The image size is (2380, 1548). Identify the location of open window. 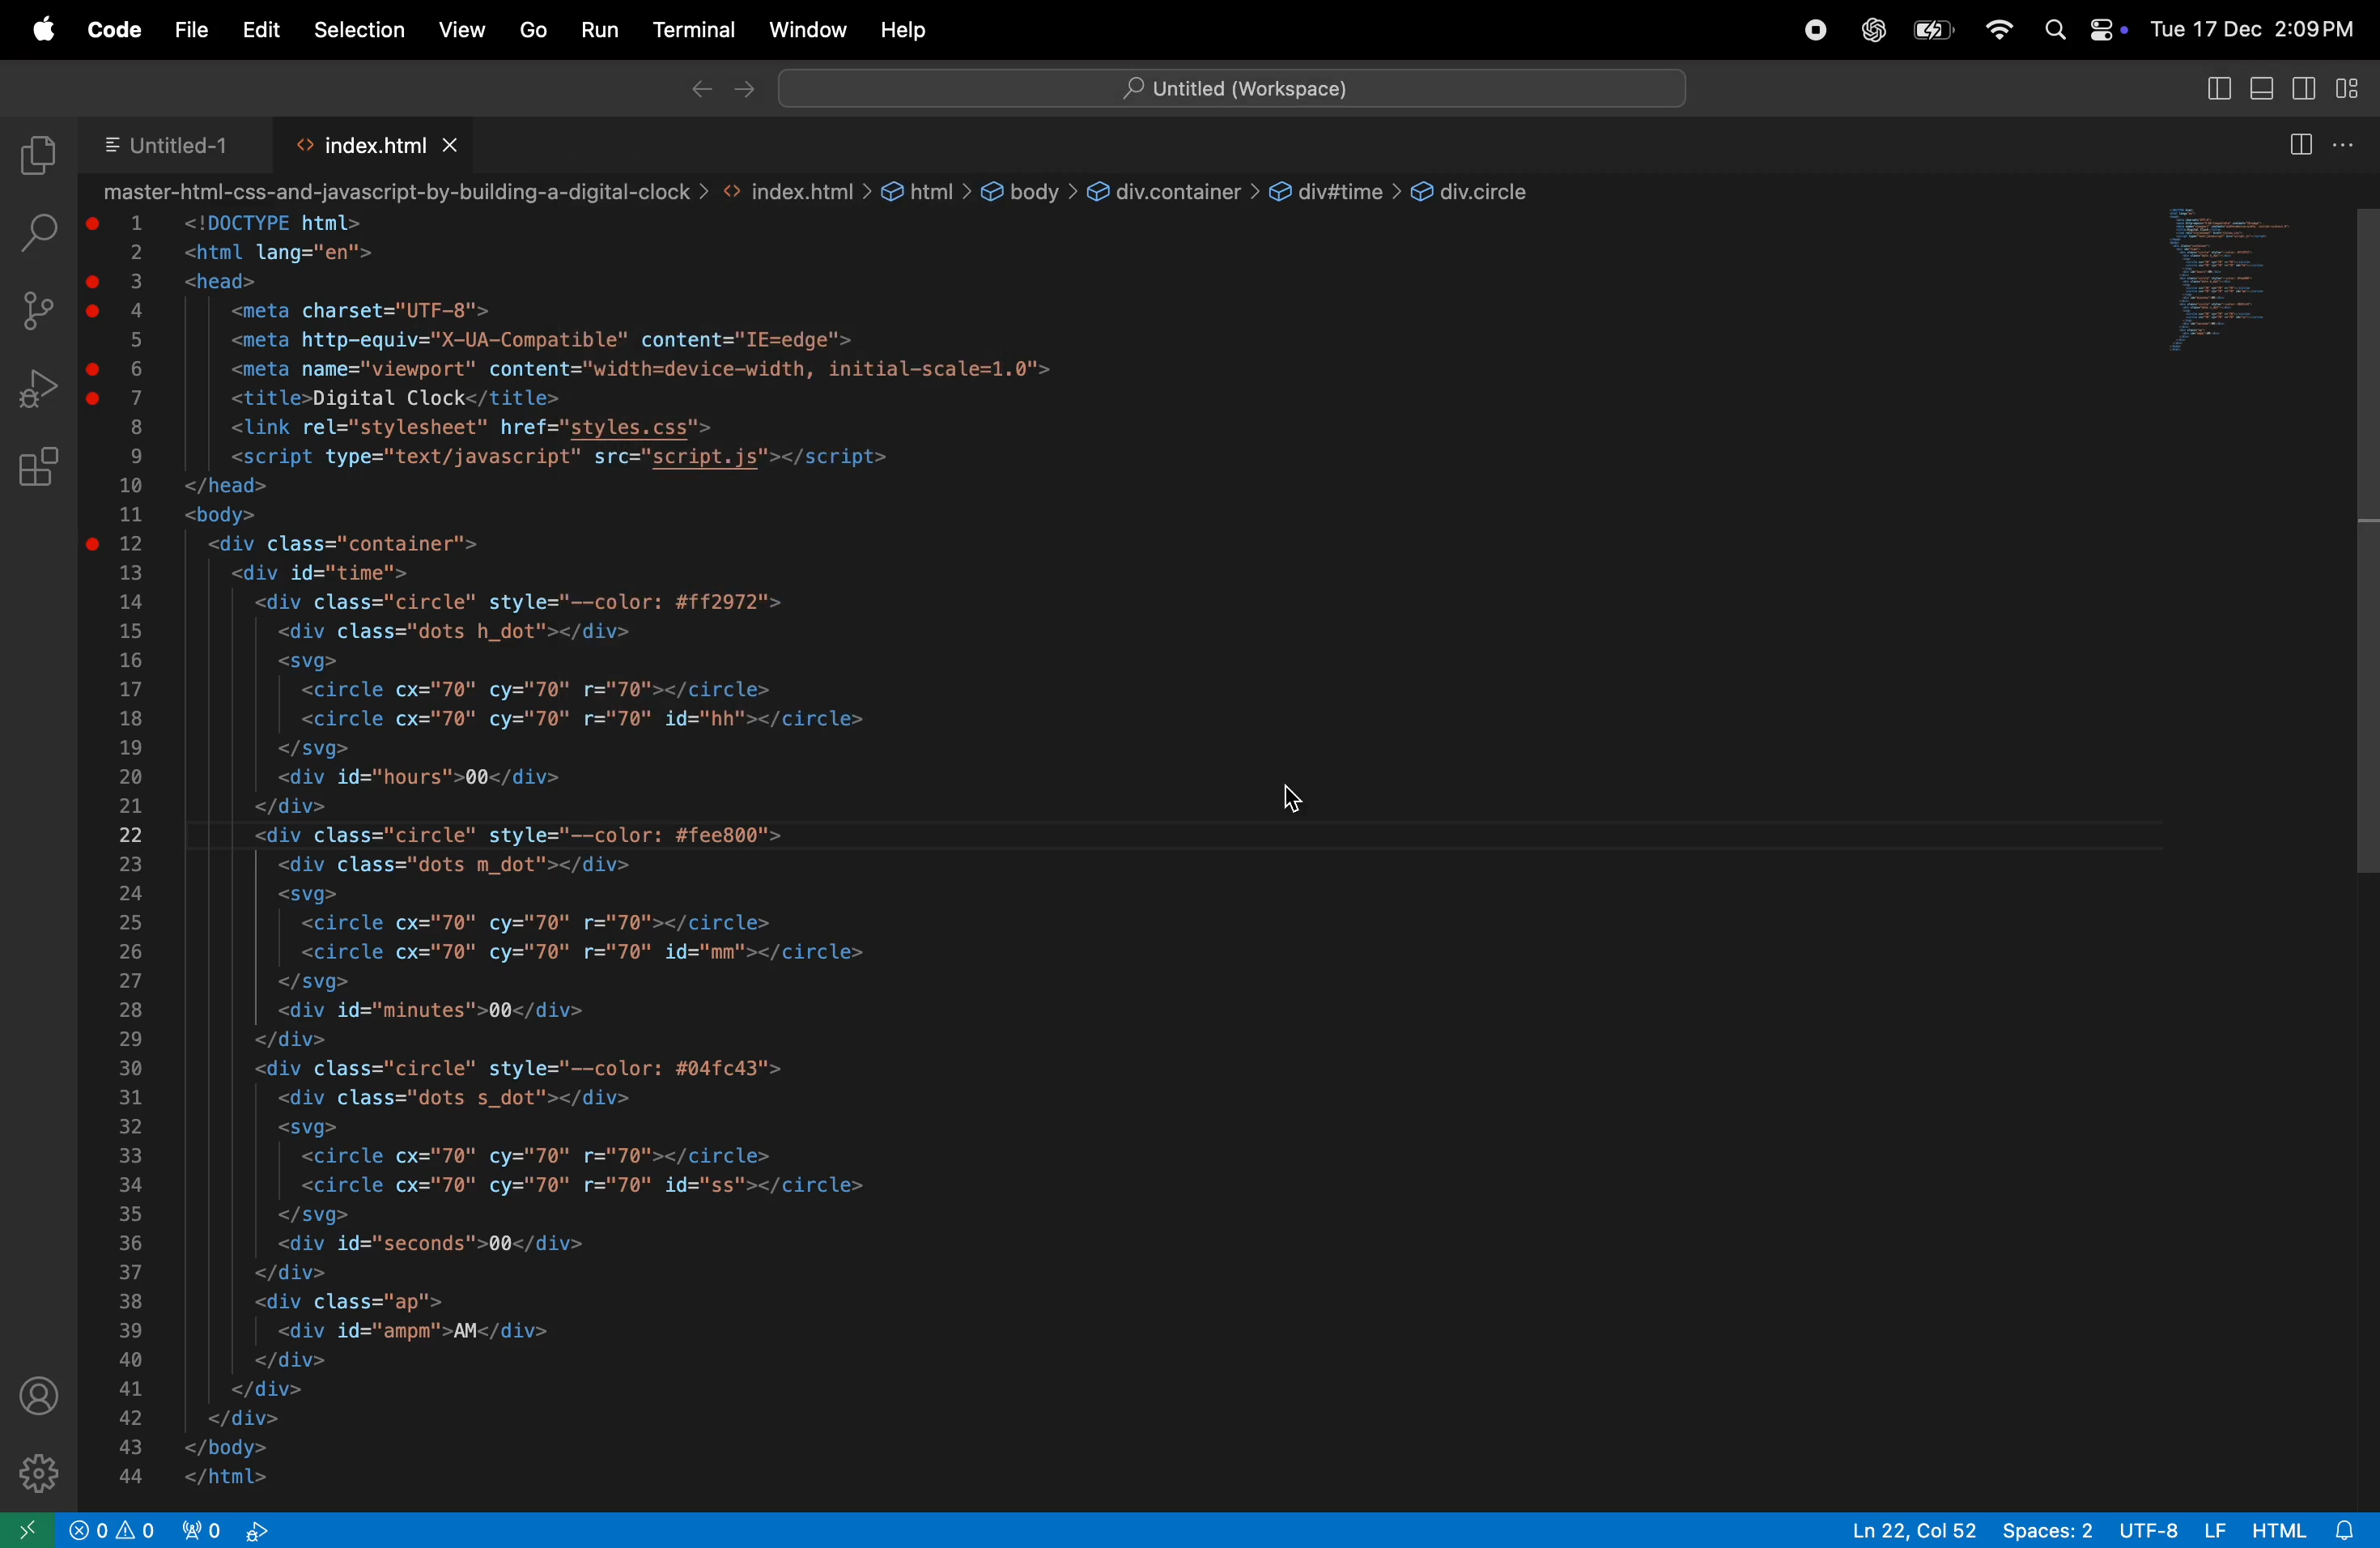
(2225, 284).